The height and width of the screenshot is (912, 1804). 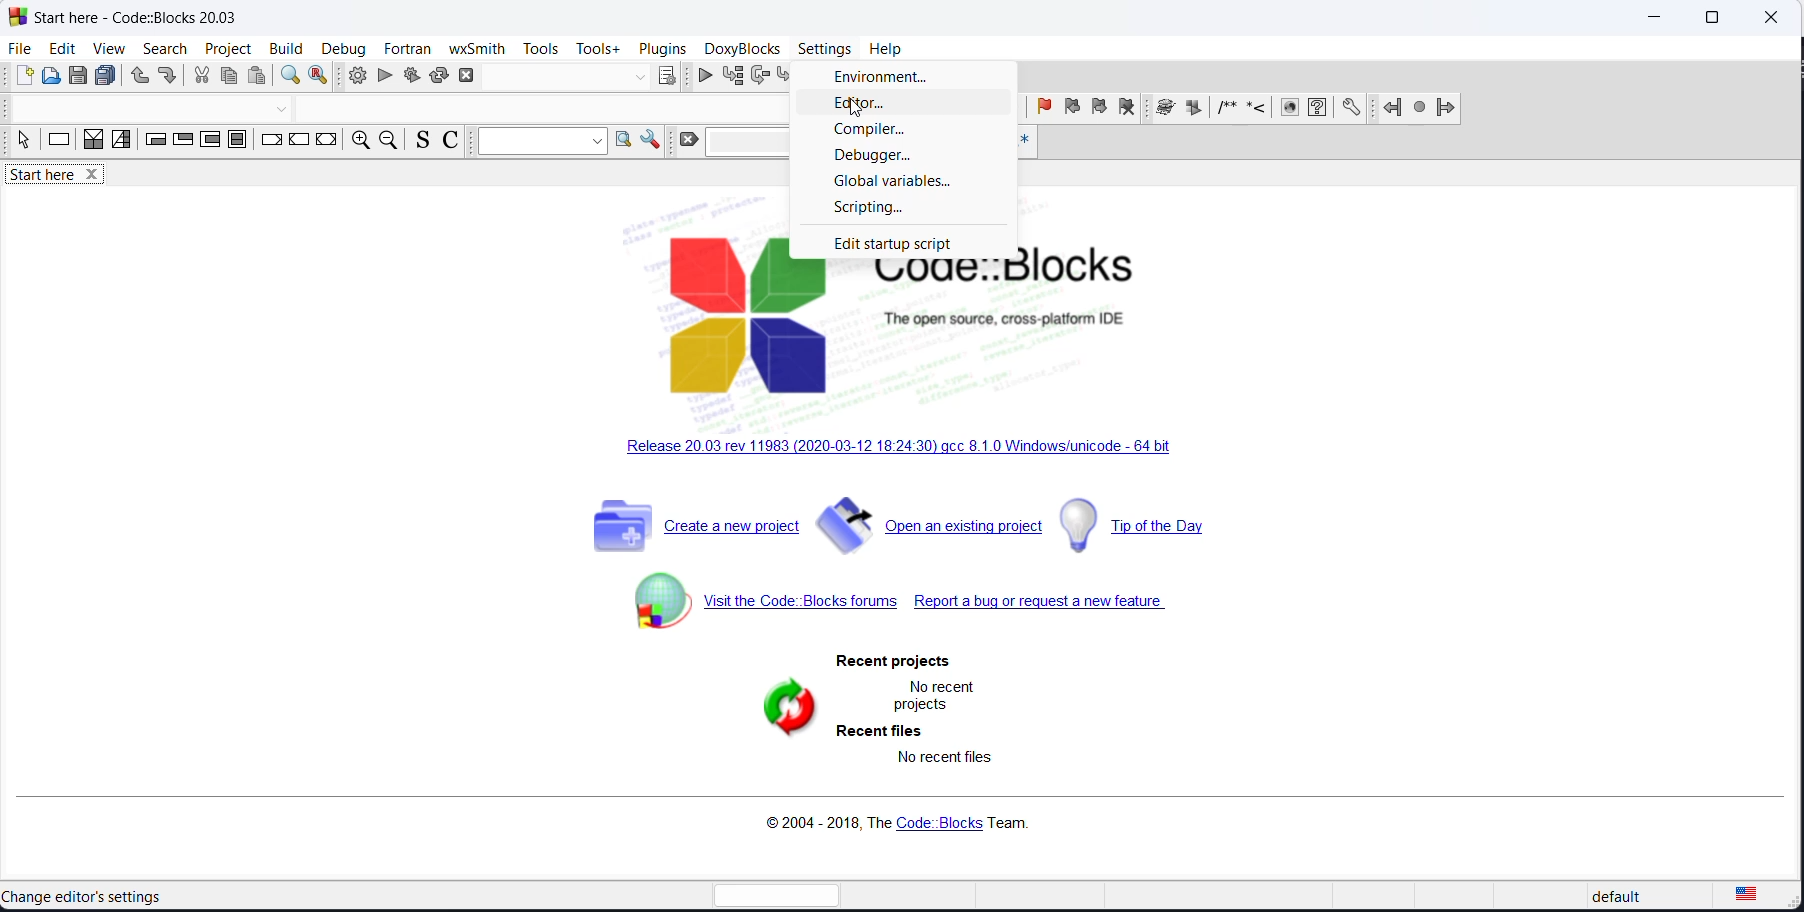 What do you see at coordinates (410, 77) in the screenshot?
I see `build and run` at bounding box center [410, 77].